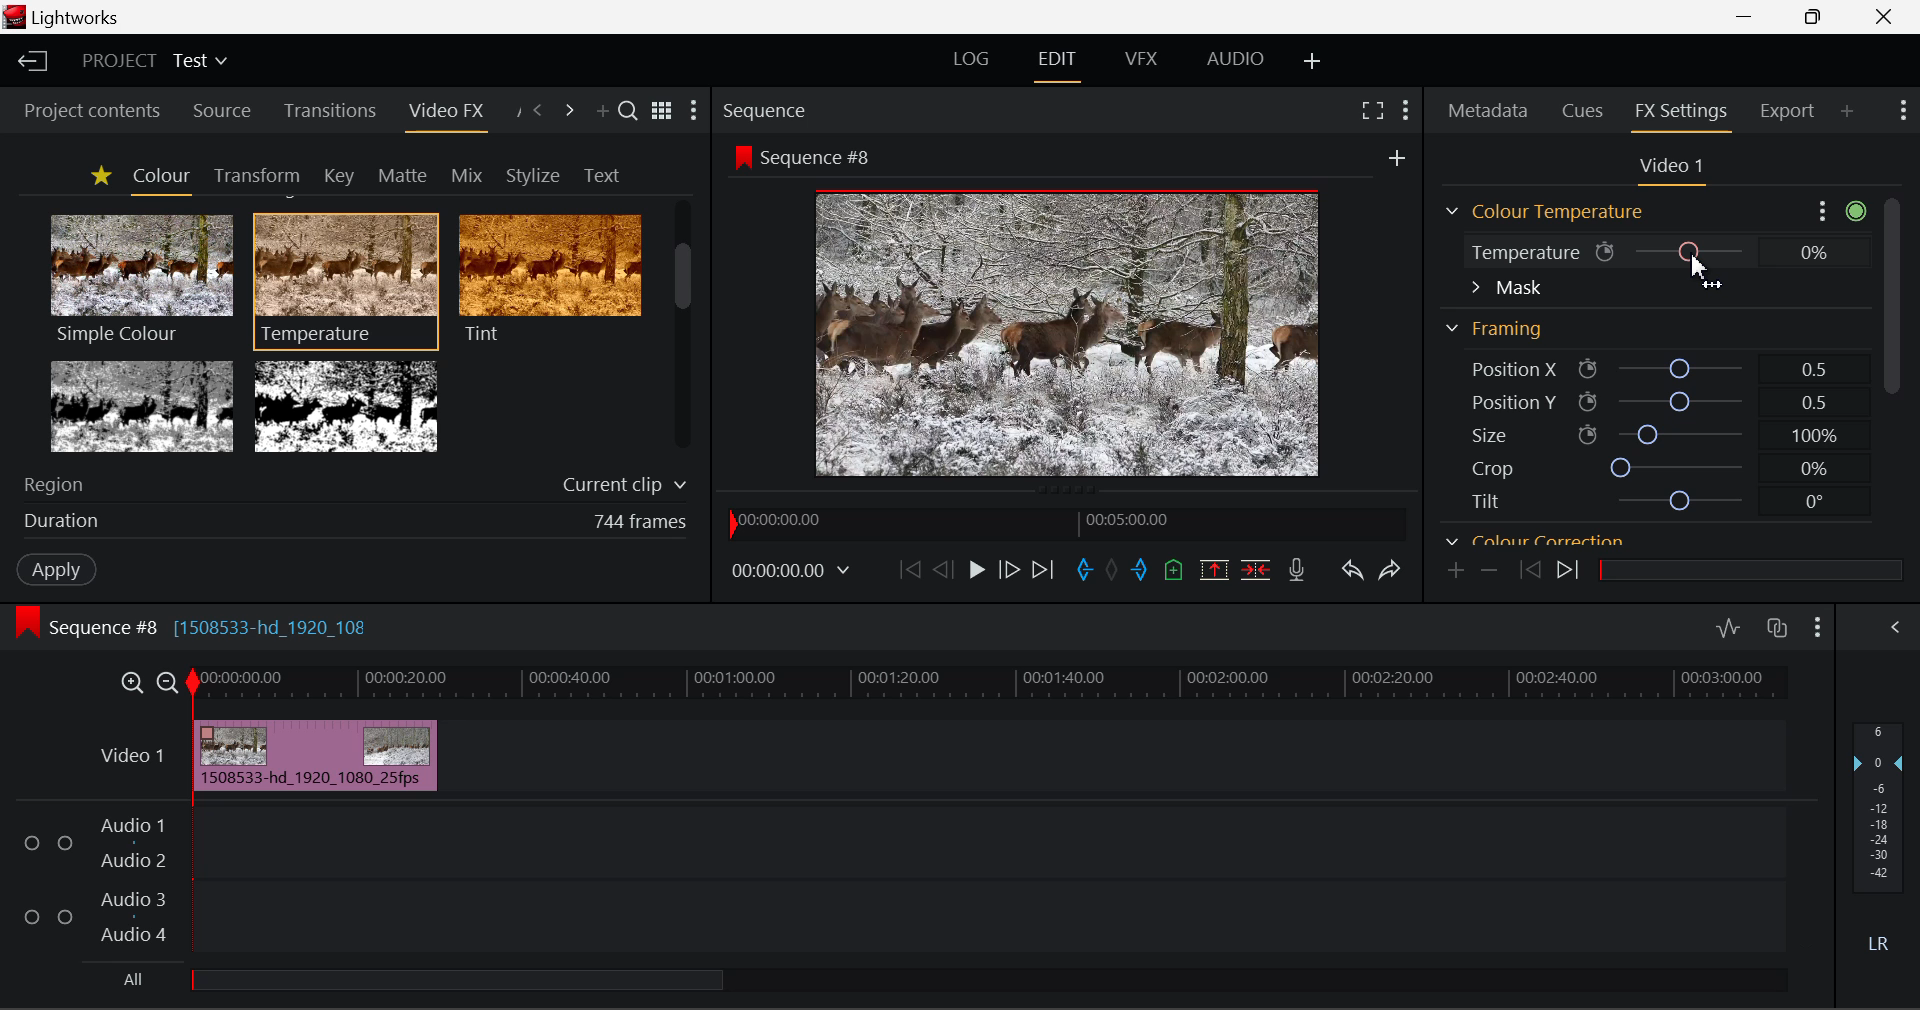 The height and width of the screenshot is (1010, 1920). What do you see at coordinates (98, 177) in the screenshot?
I see `Favorites` at bounding box center [98, 177].